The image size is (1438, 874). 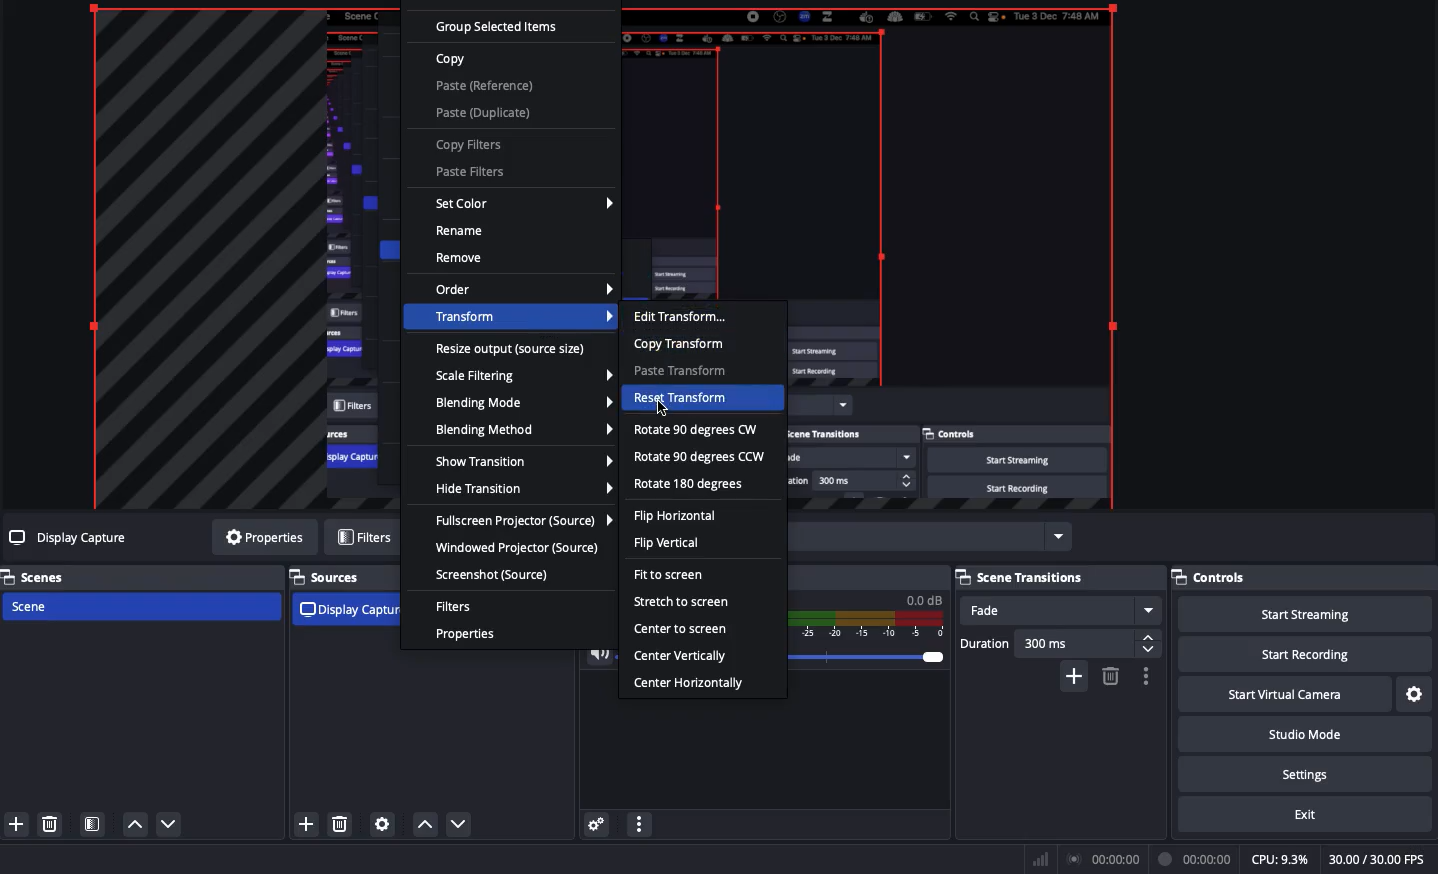 I want to click on Settings, so click(x=1303, y=774).